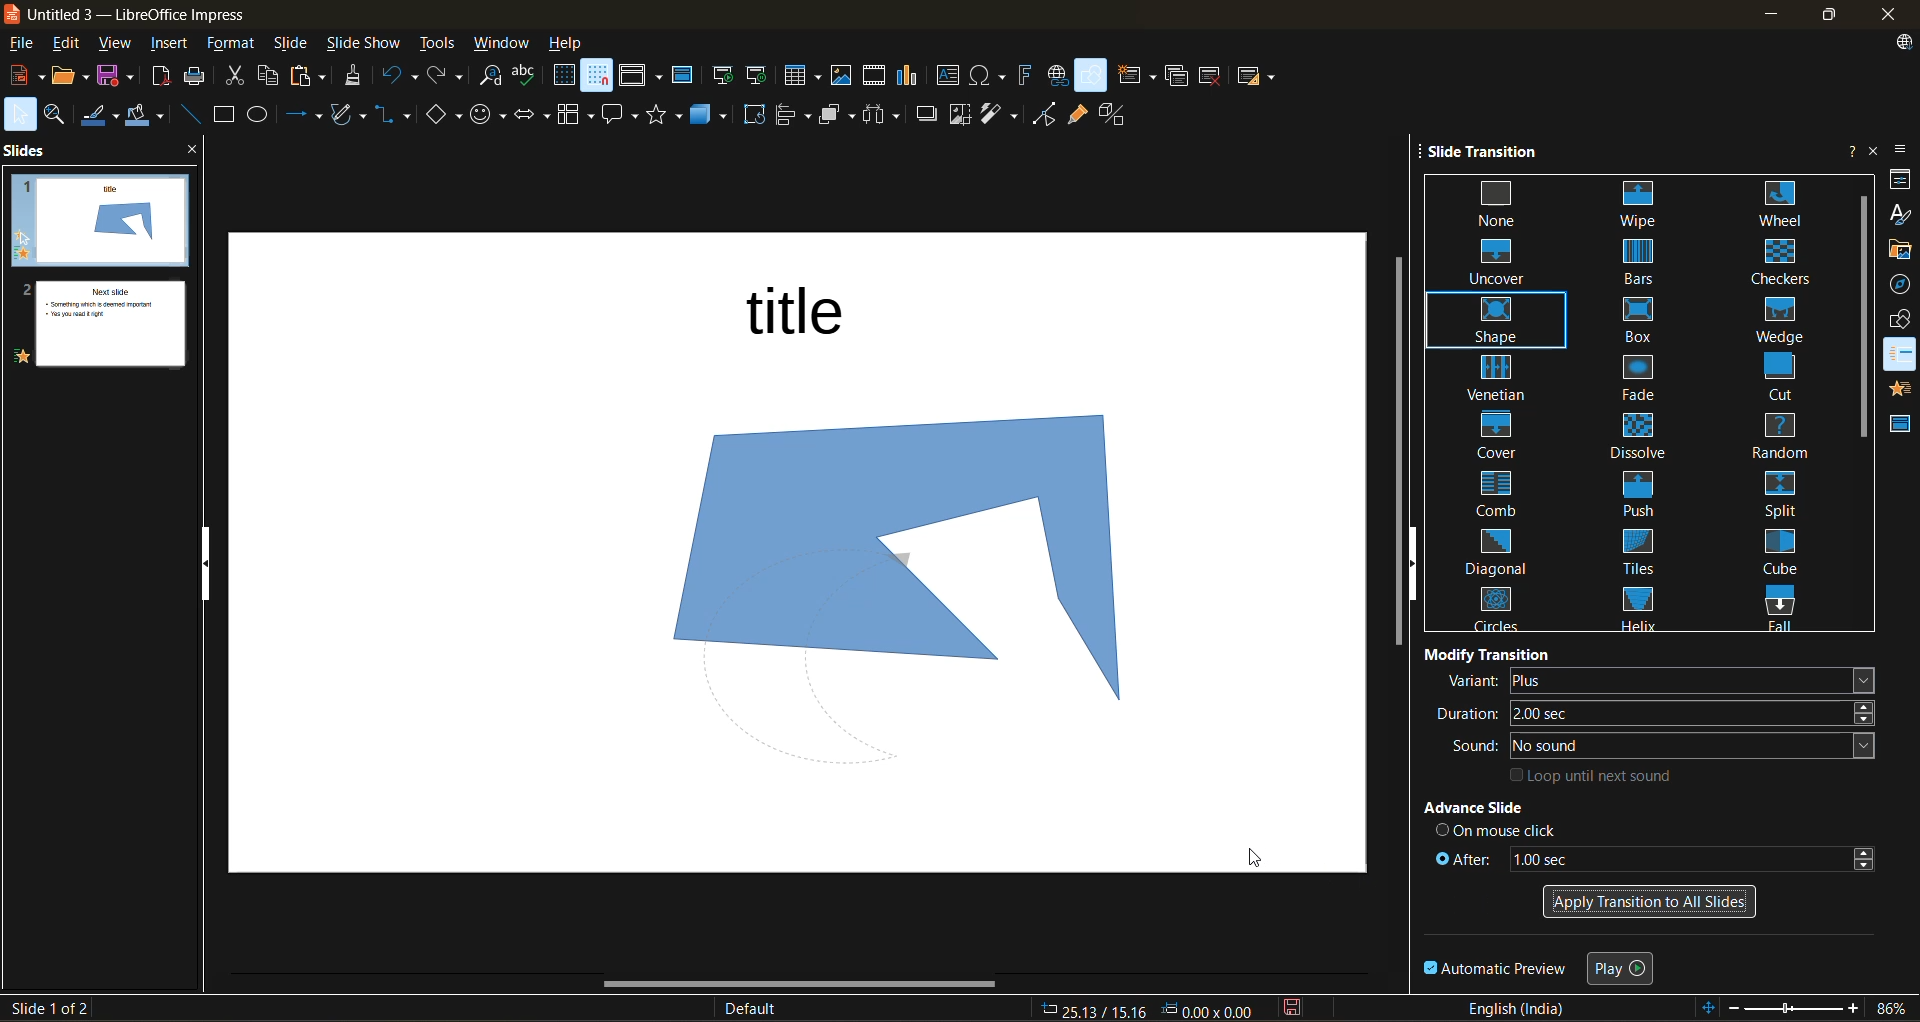 The image size is (1920, 1022). I want to click on slideshow, so click(367, 42).